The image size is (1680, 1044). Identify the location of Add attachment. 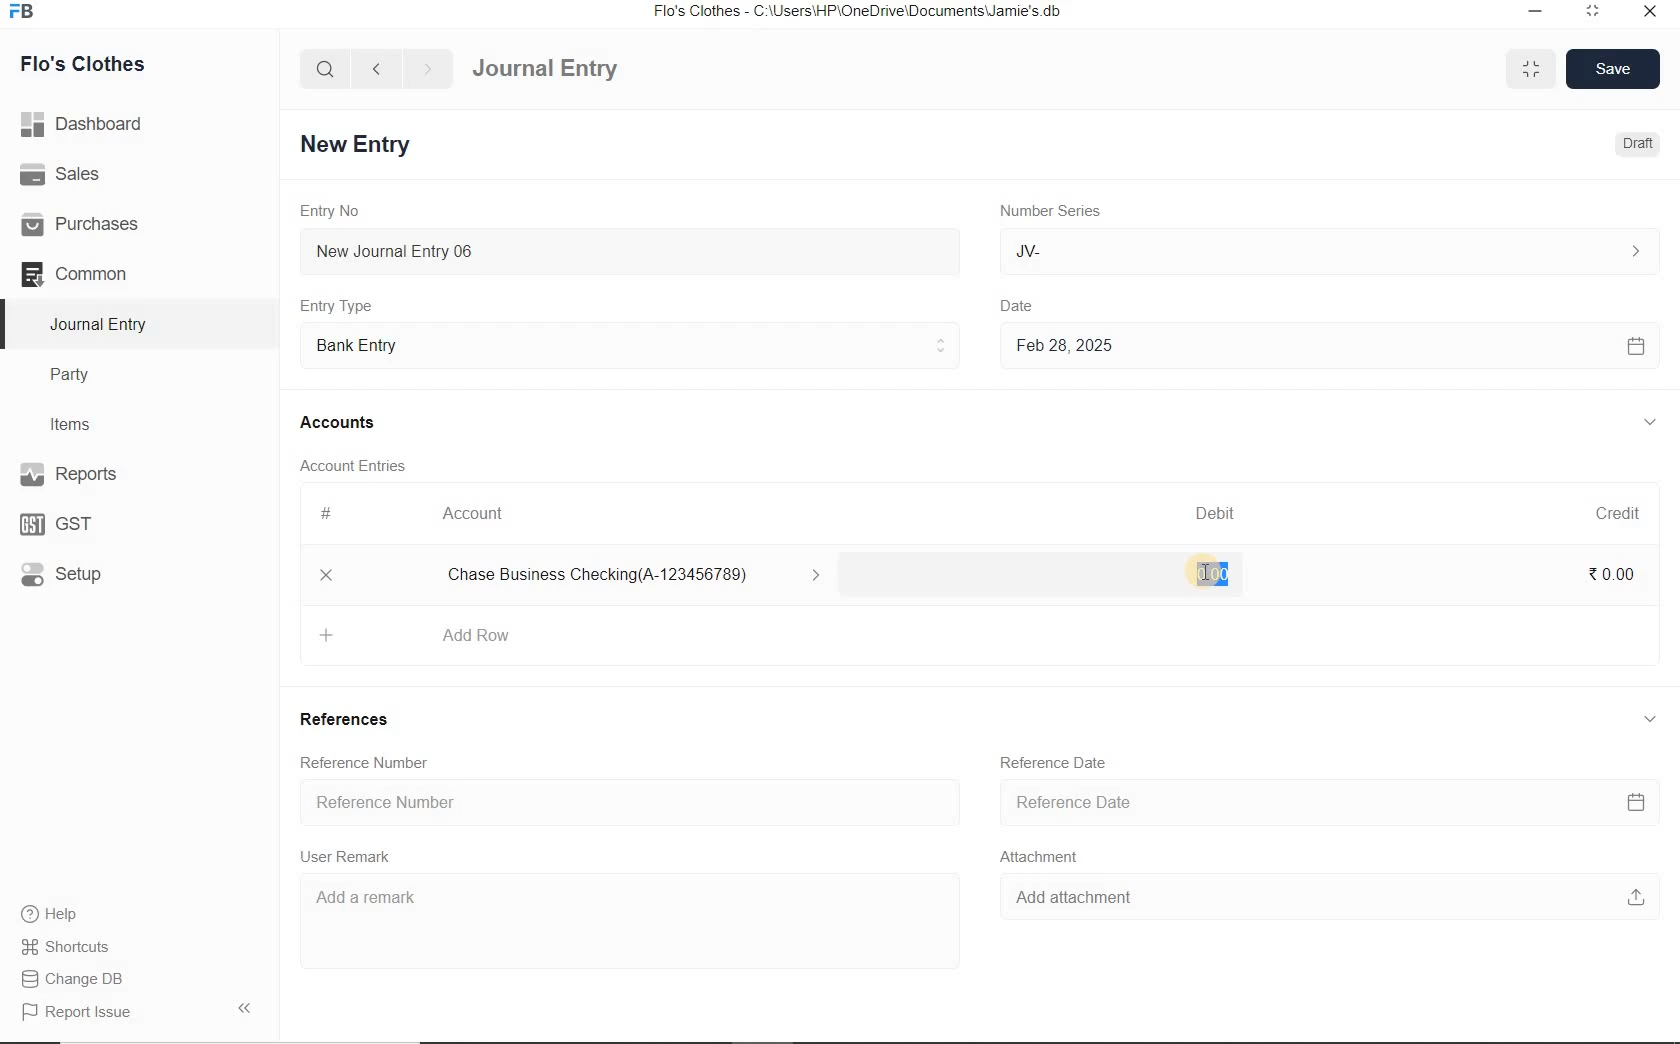
(1321, 901).